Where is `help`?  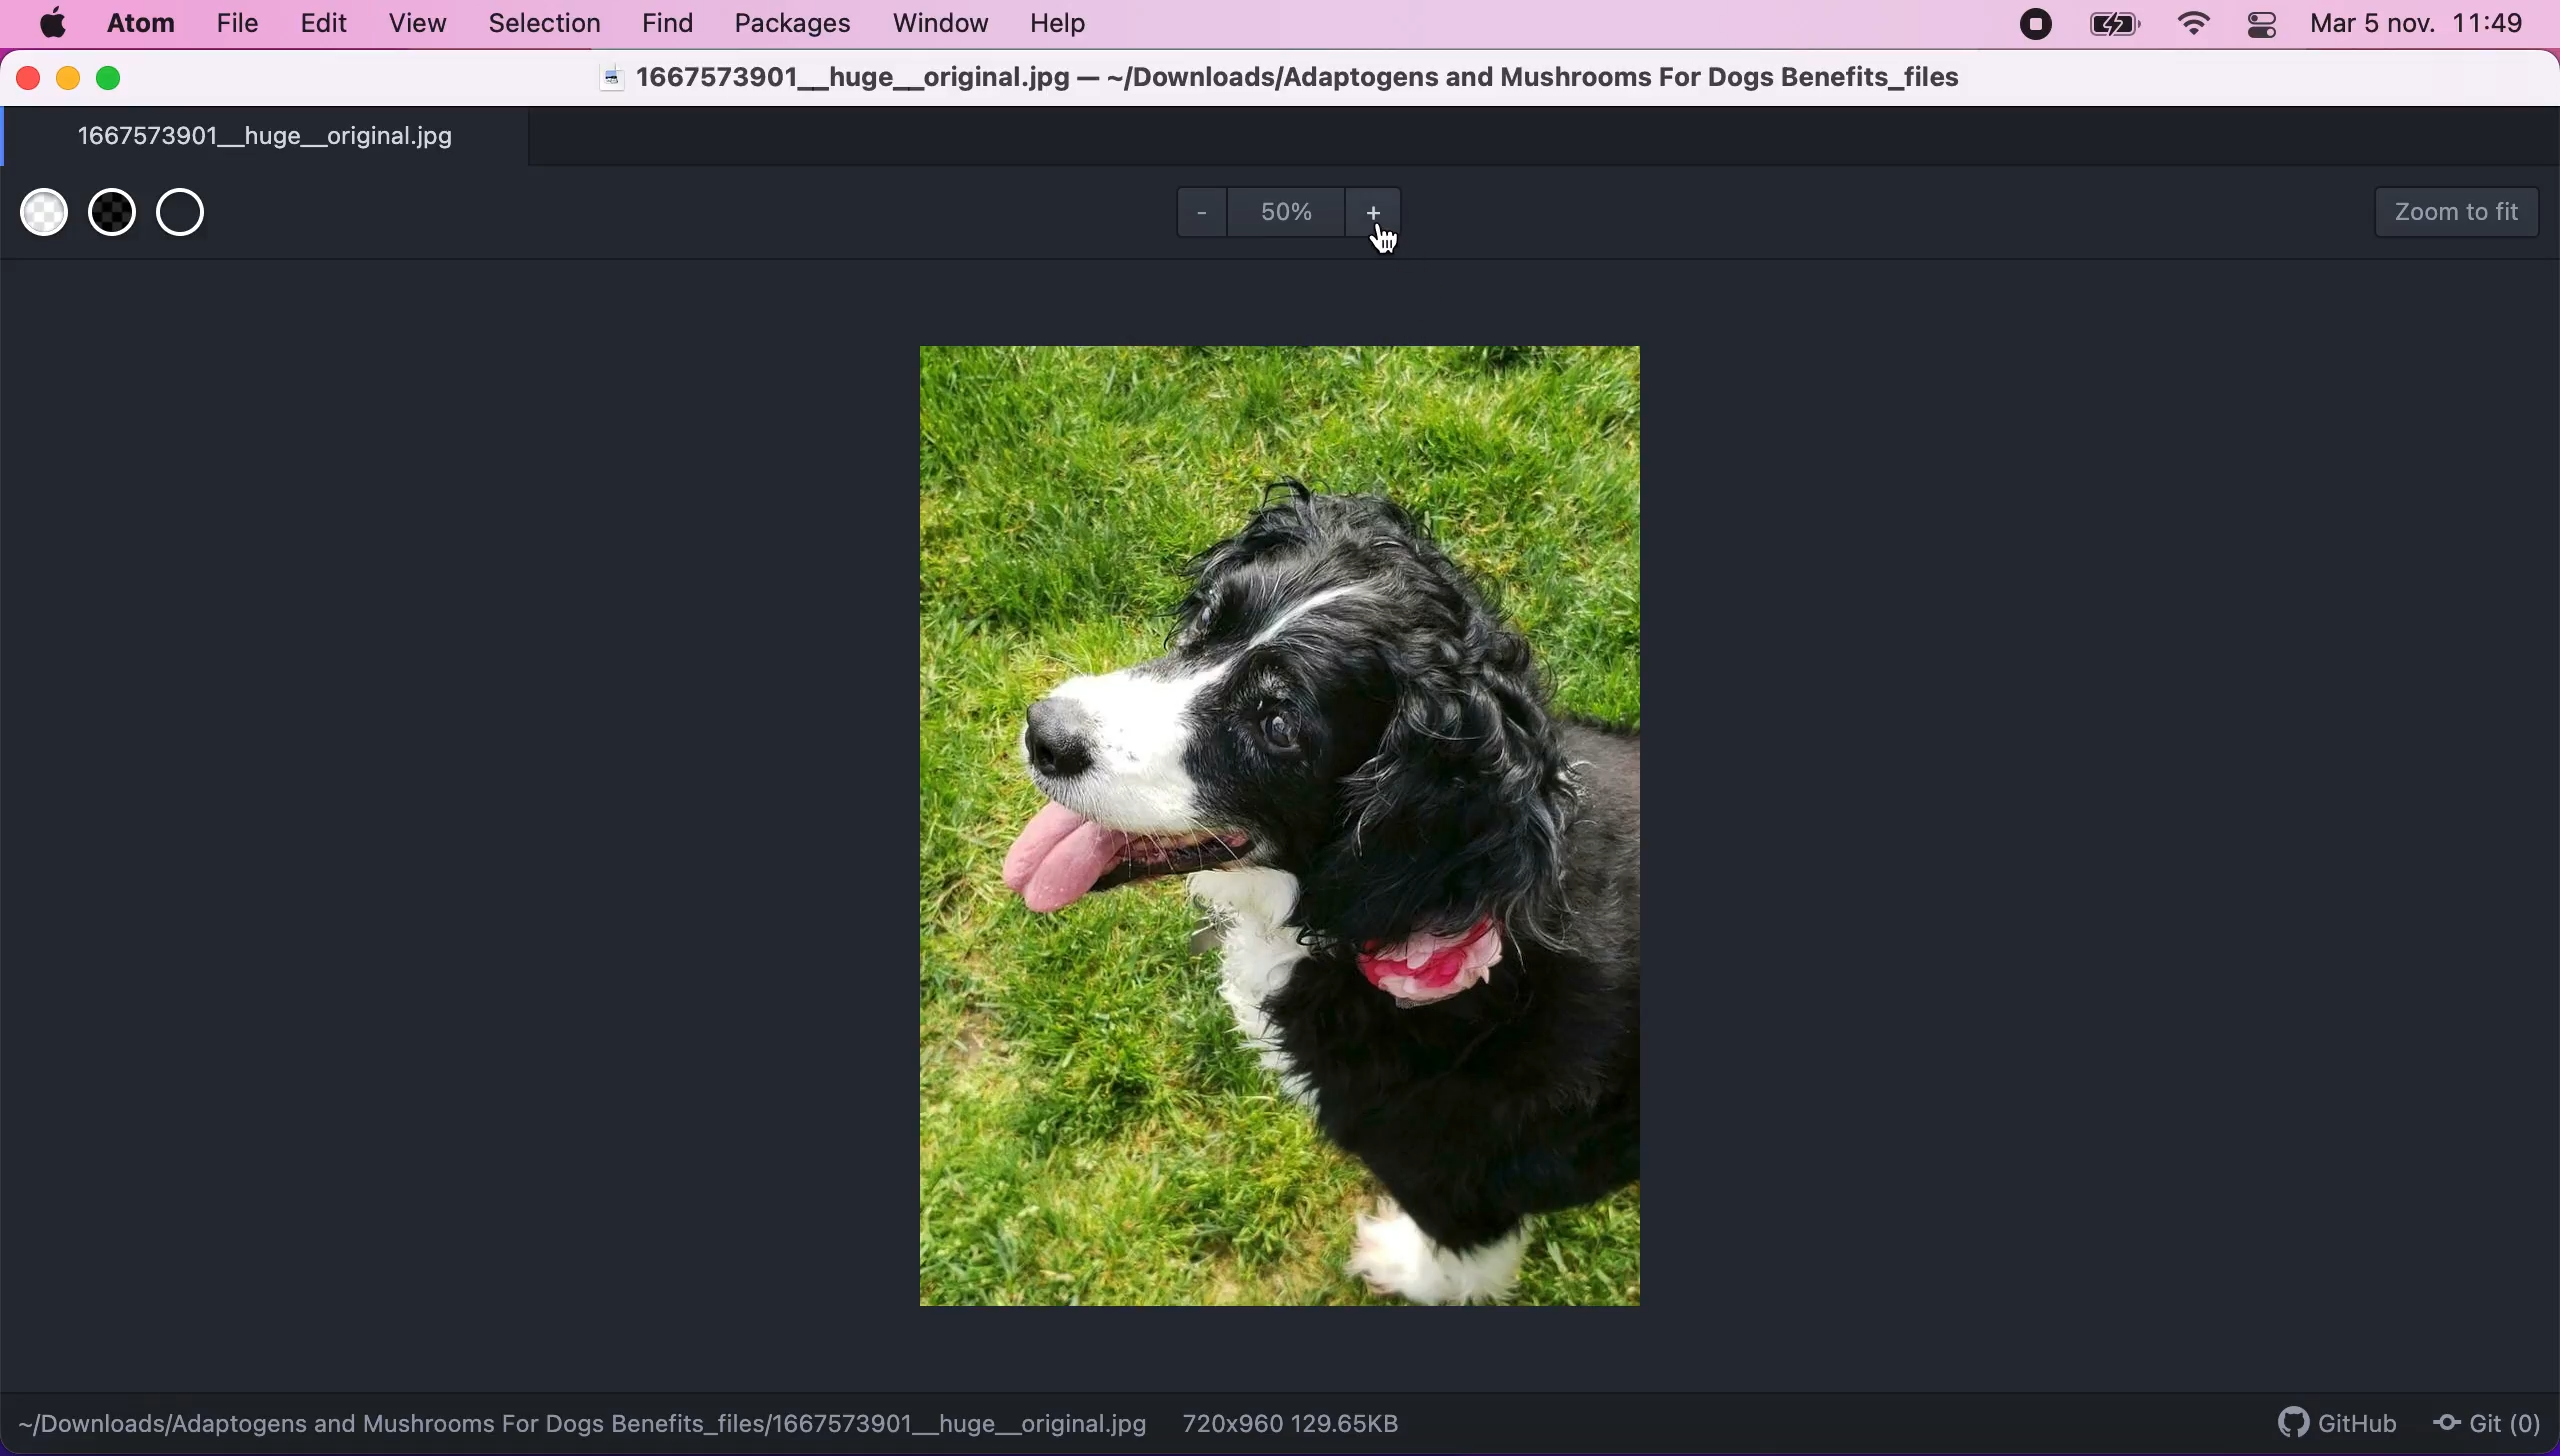
help is located at coordinates (1067, 27).